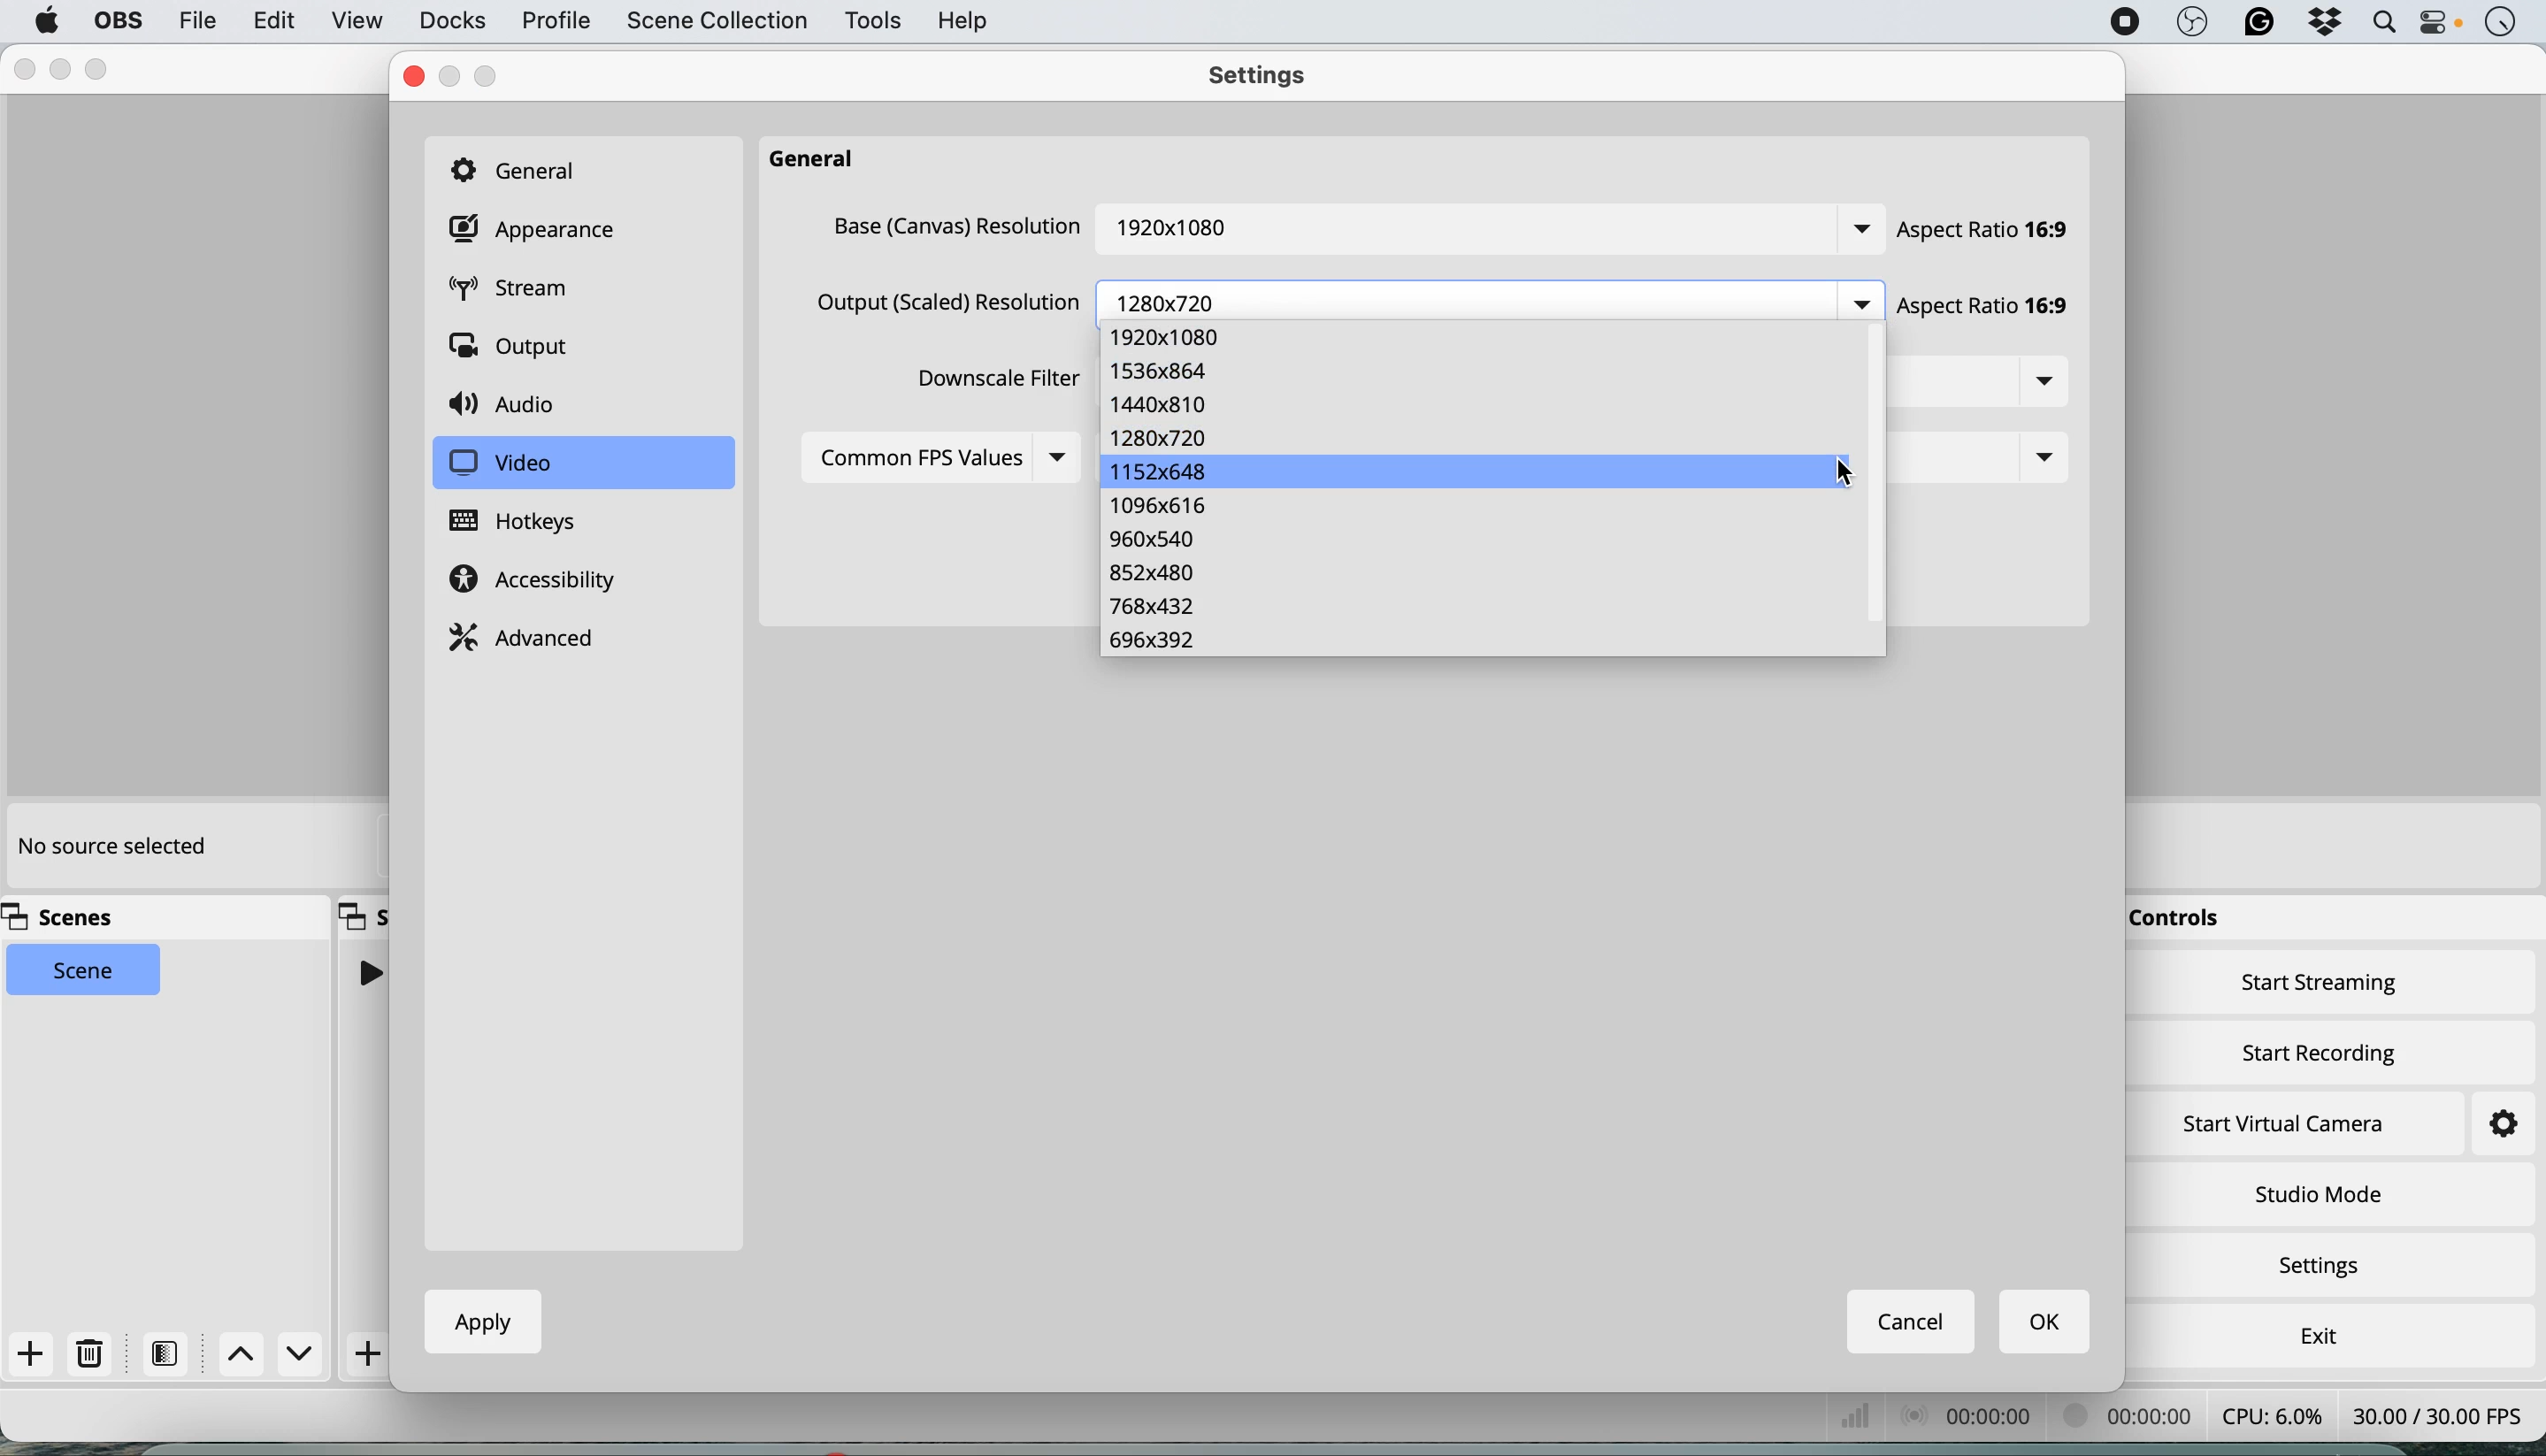  I want to click on screen recorder, so click(2125, 23).